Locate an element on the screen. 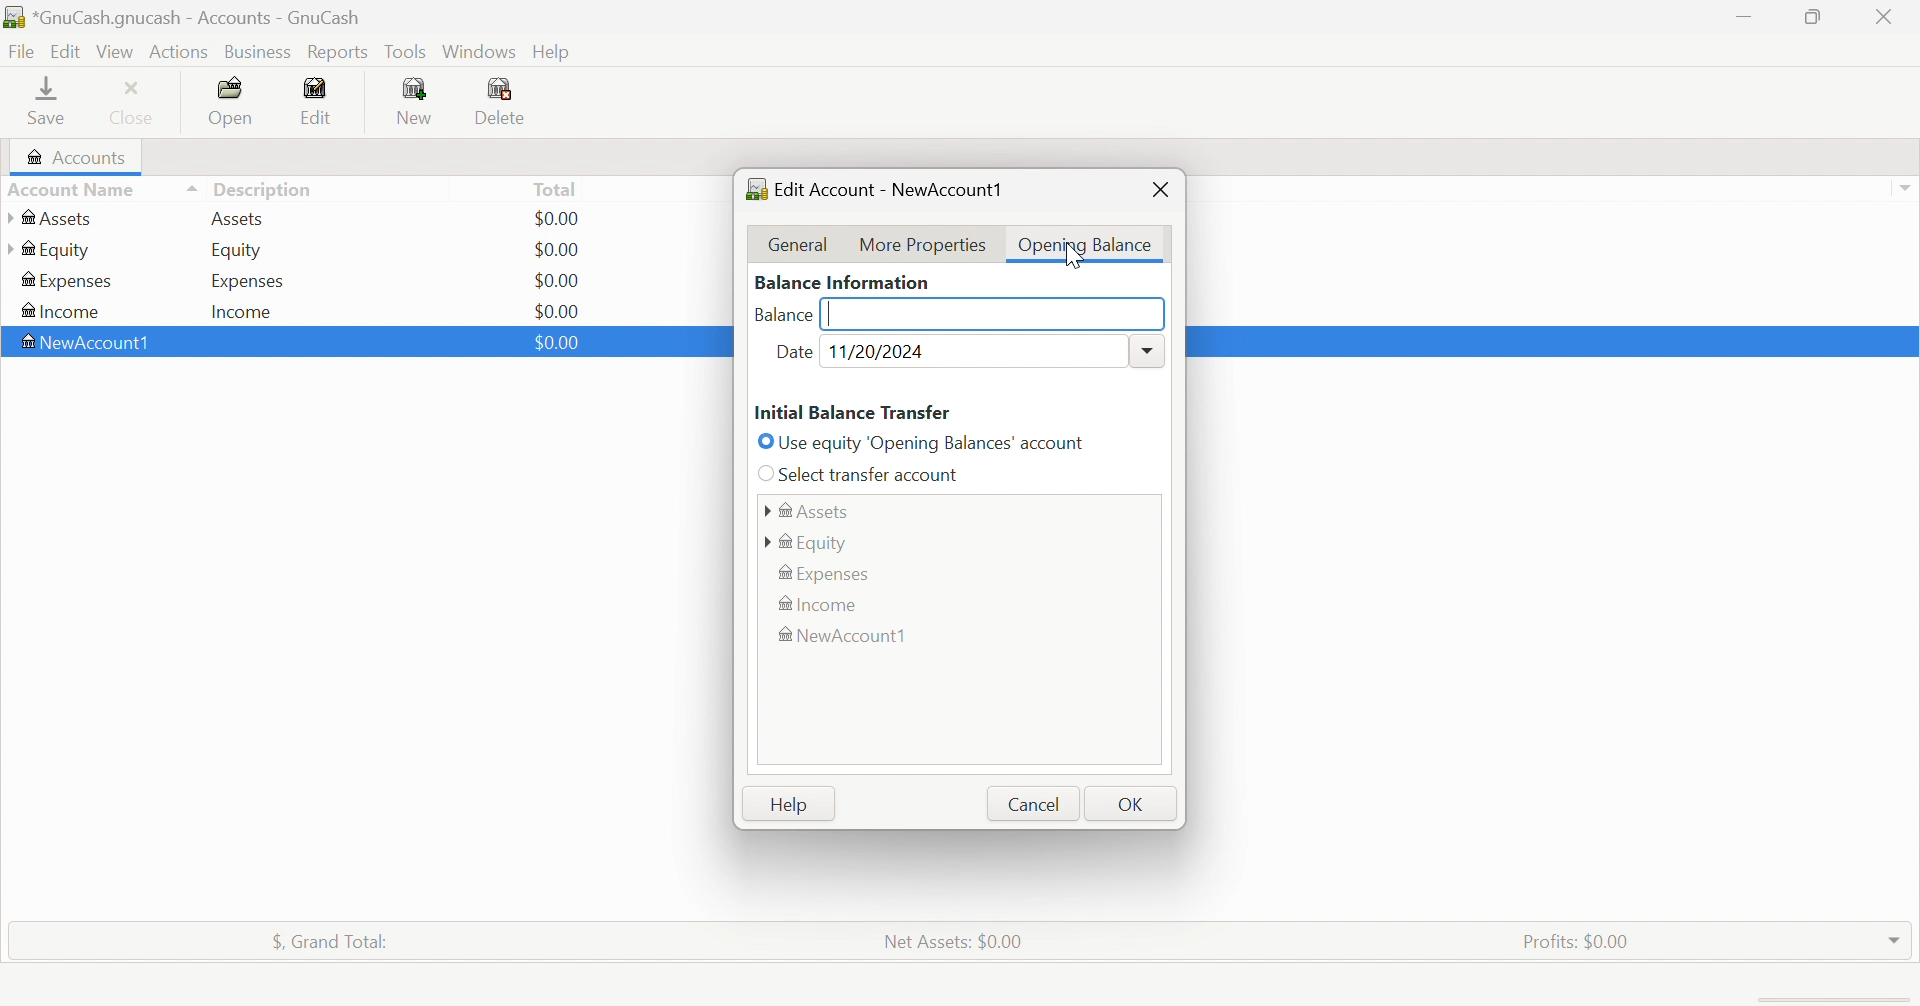  File is located at coordinates (21, 49).